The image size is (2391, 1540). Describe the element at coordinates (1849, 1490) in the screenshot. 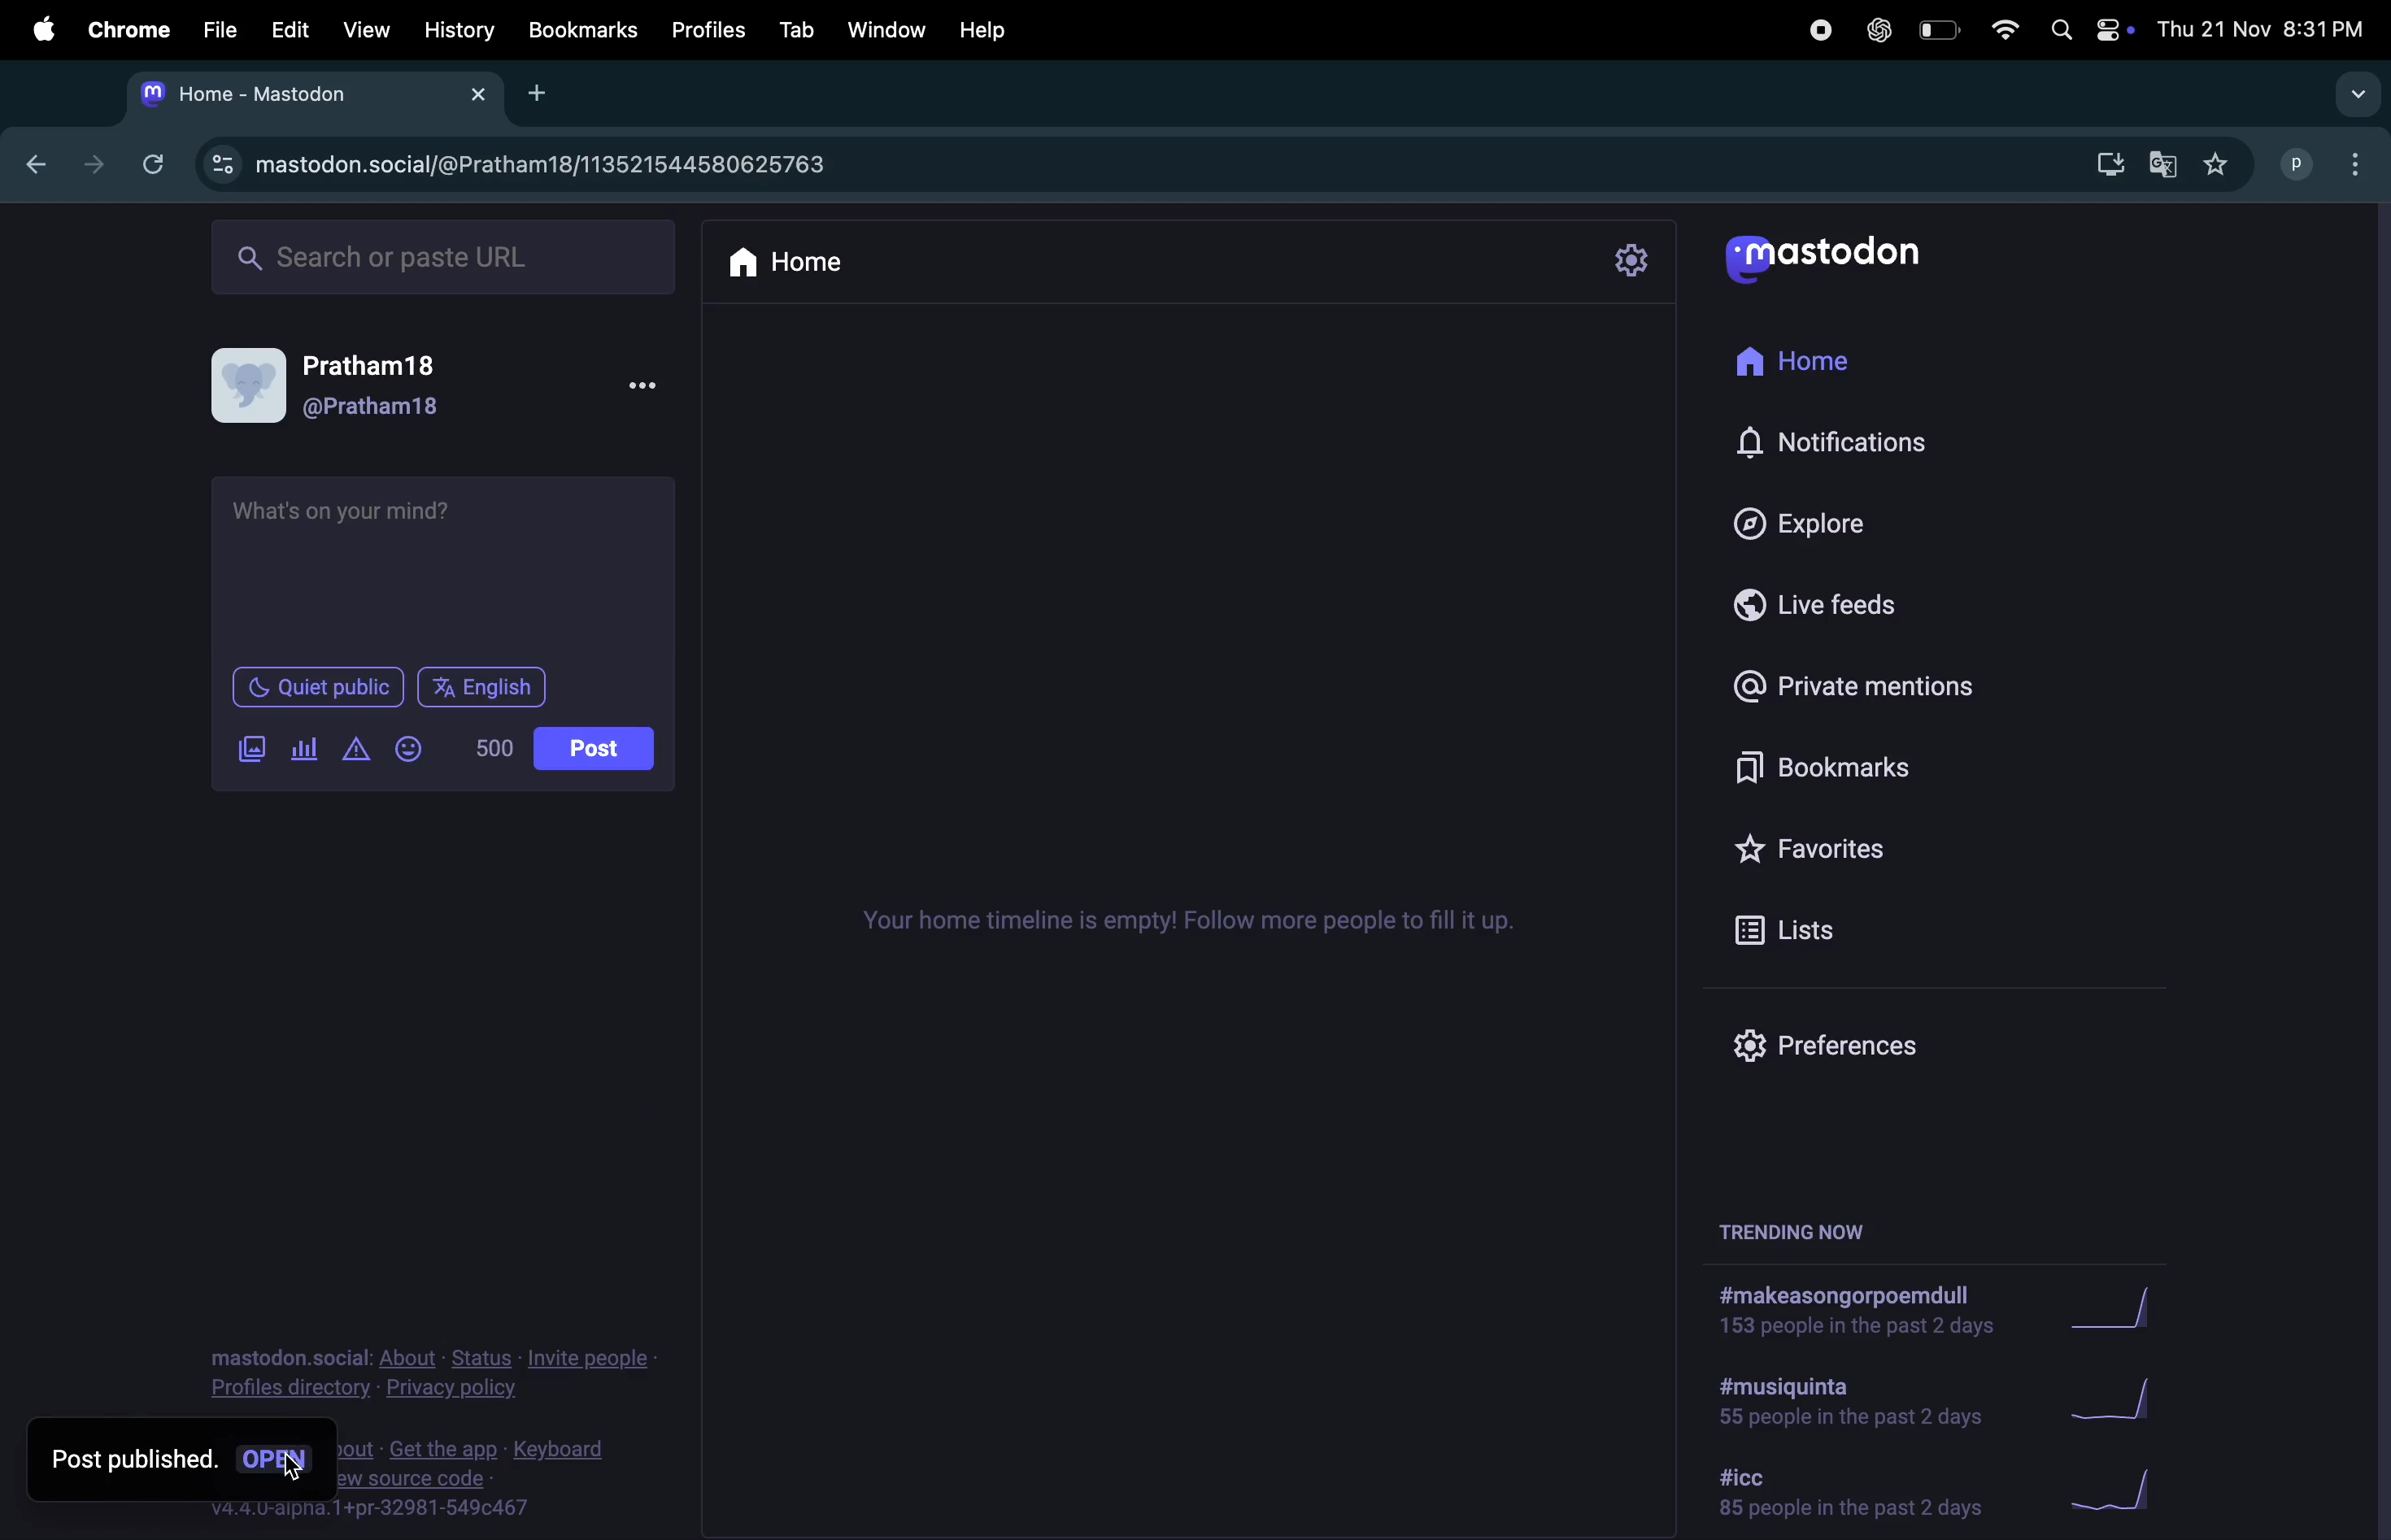

I see `hashtag` at that location.